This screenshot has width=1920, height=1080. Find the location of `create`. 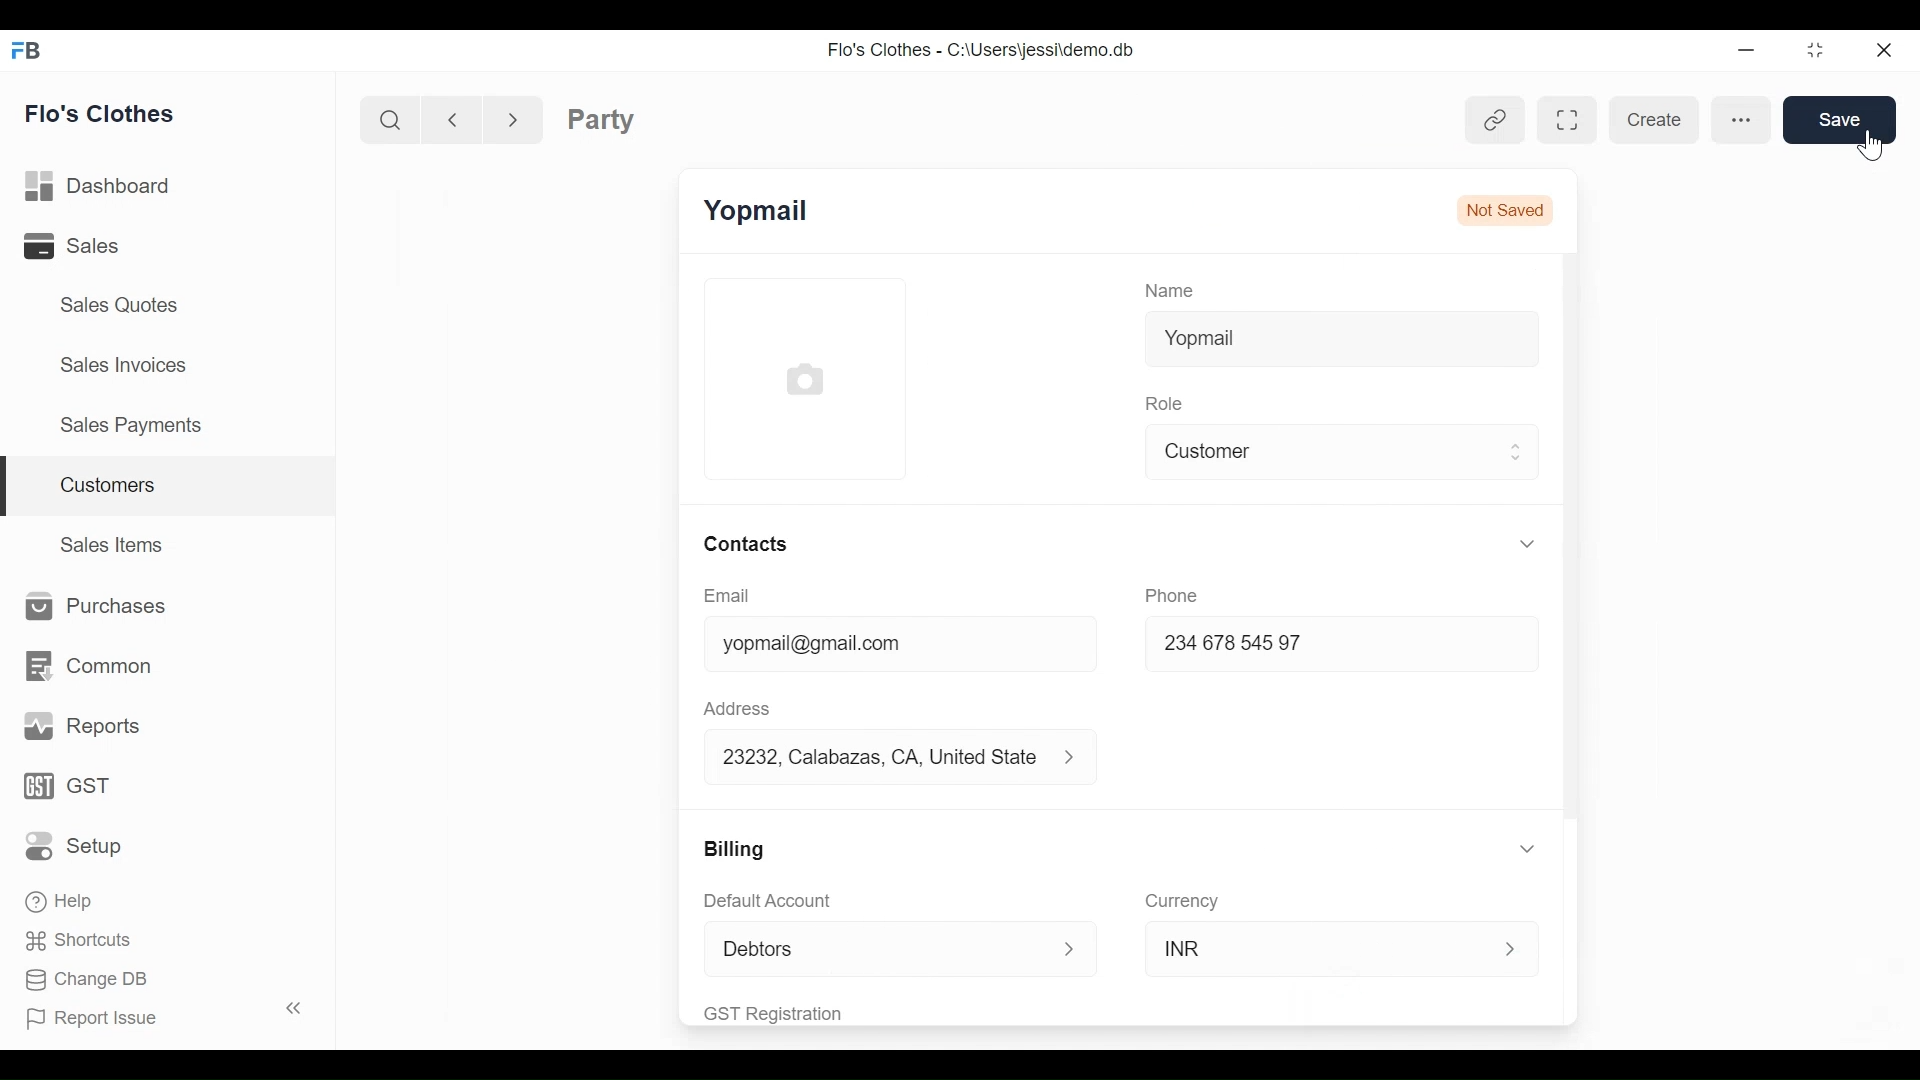

create is located at coordinates (1656, 121).